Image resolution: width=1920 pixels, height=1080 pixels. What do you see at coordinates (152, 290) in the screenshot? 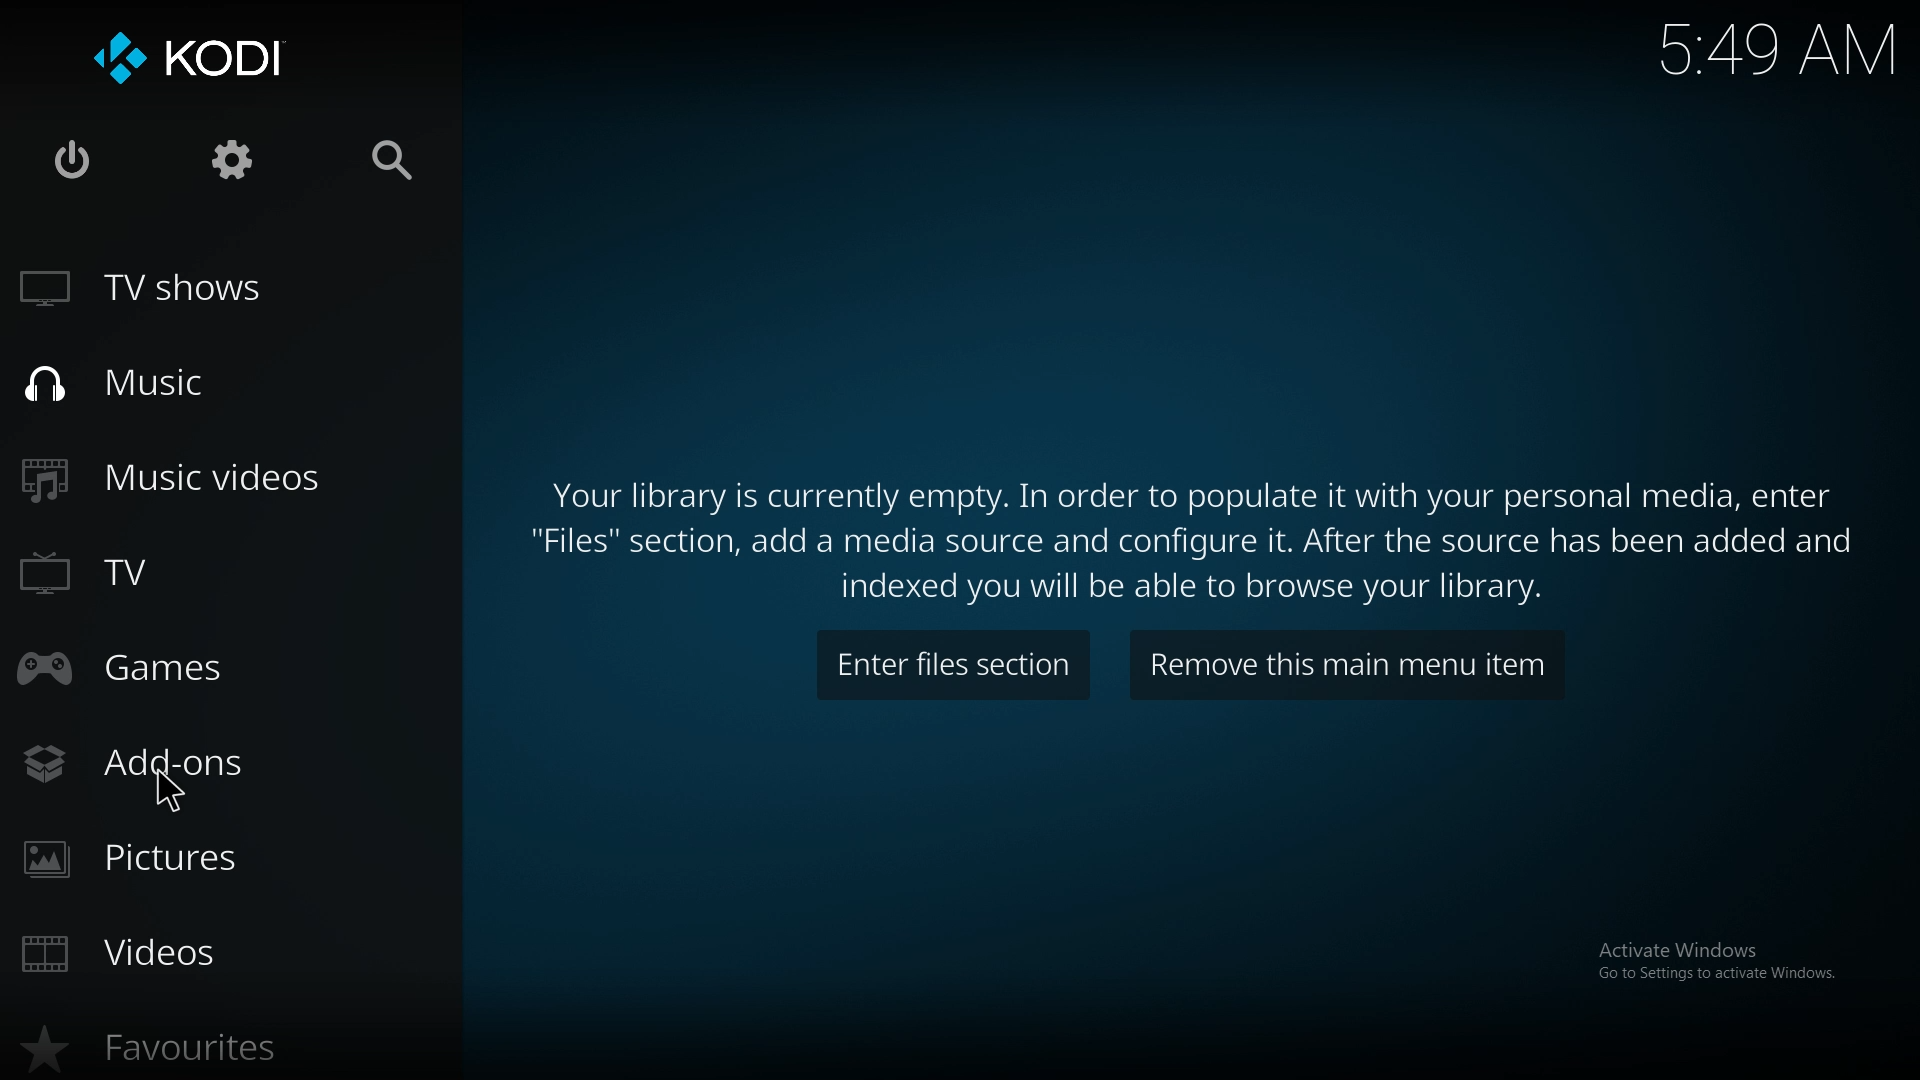
I see `tv shows` at bounding box center [152, 290].